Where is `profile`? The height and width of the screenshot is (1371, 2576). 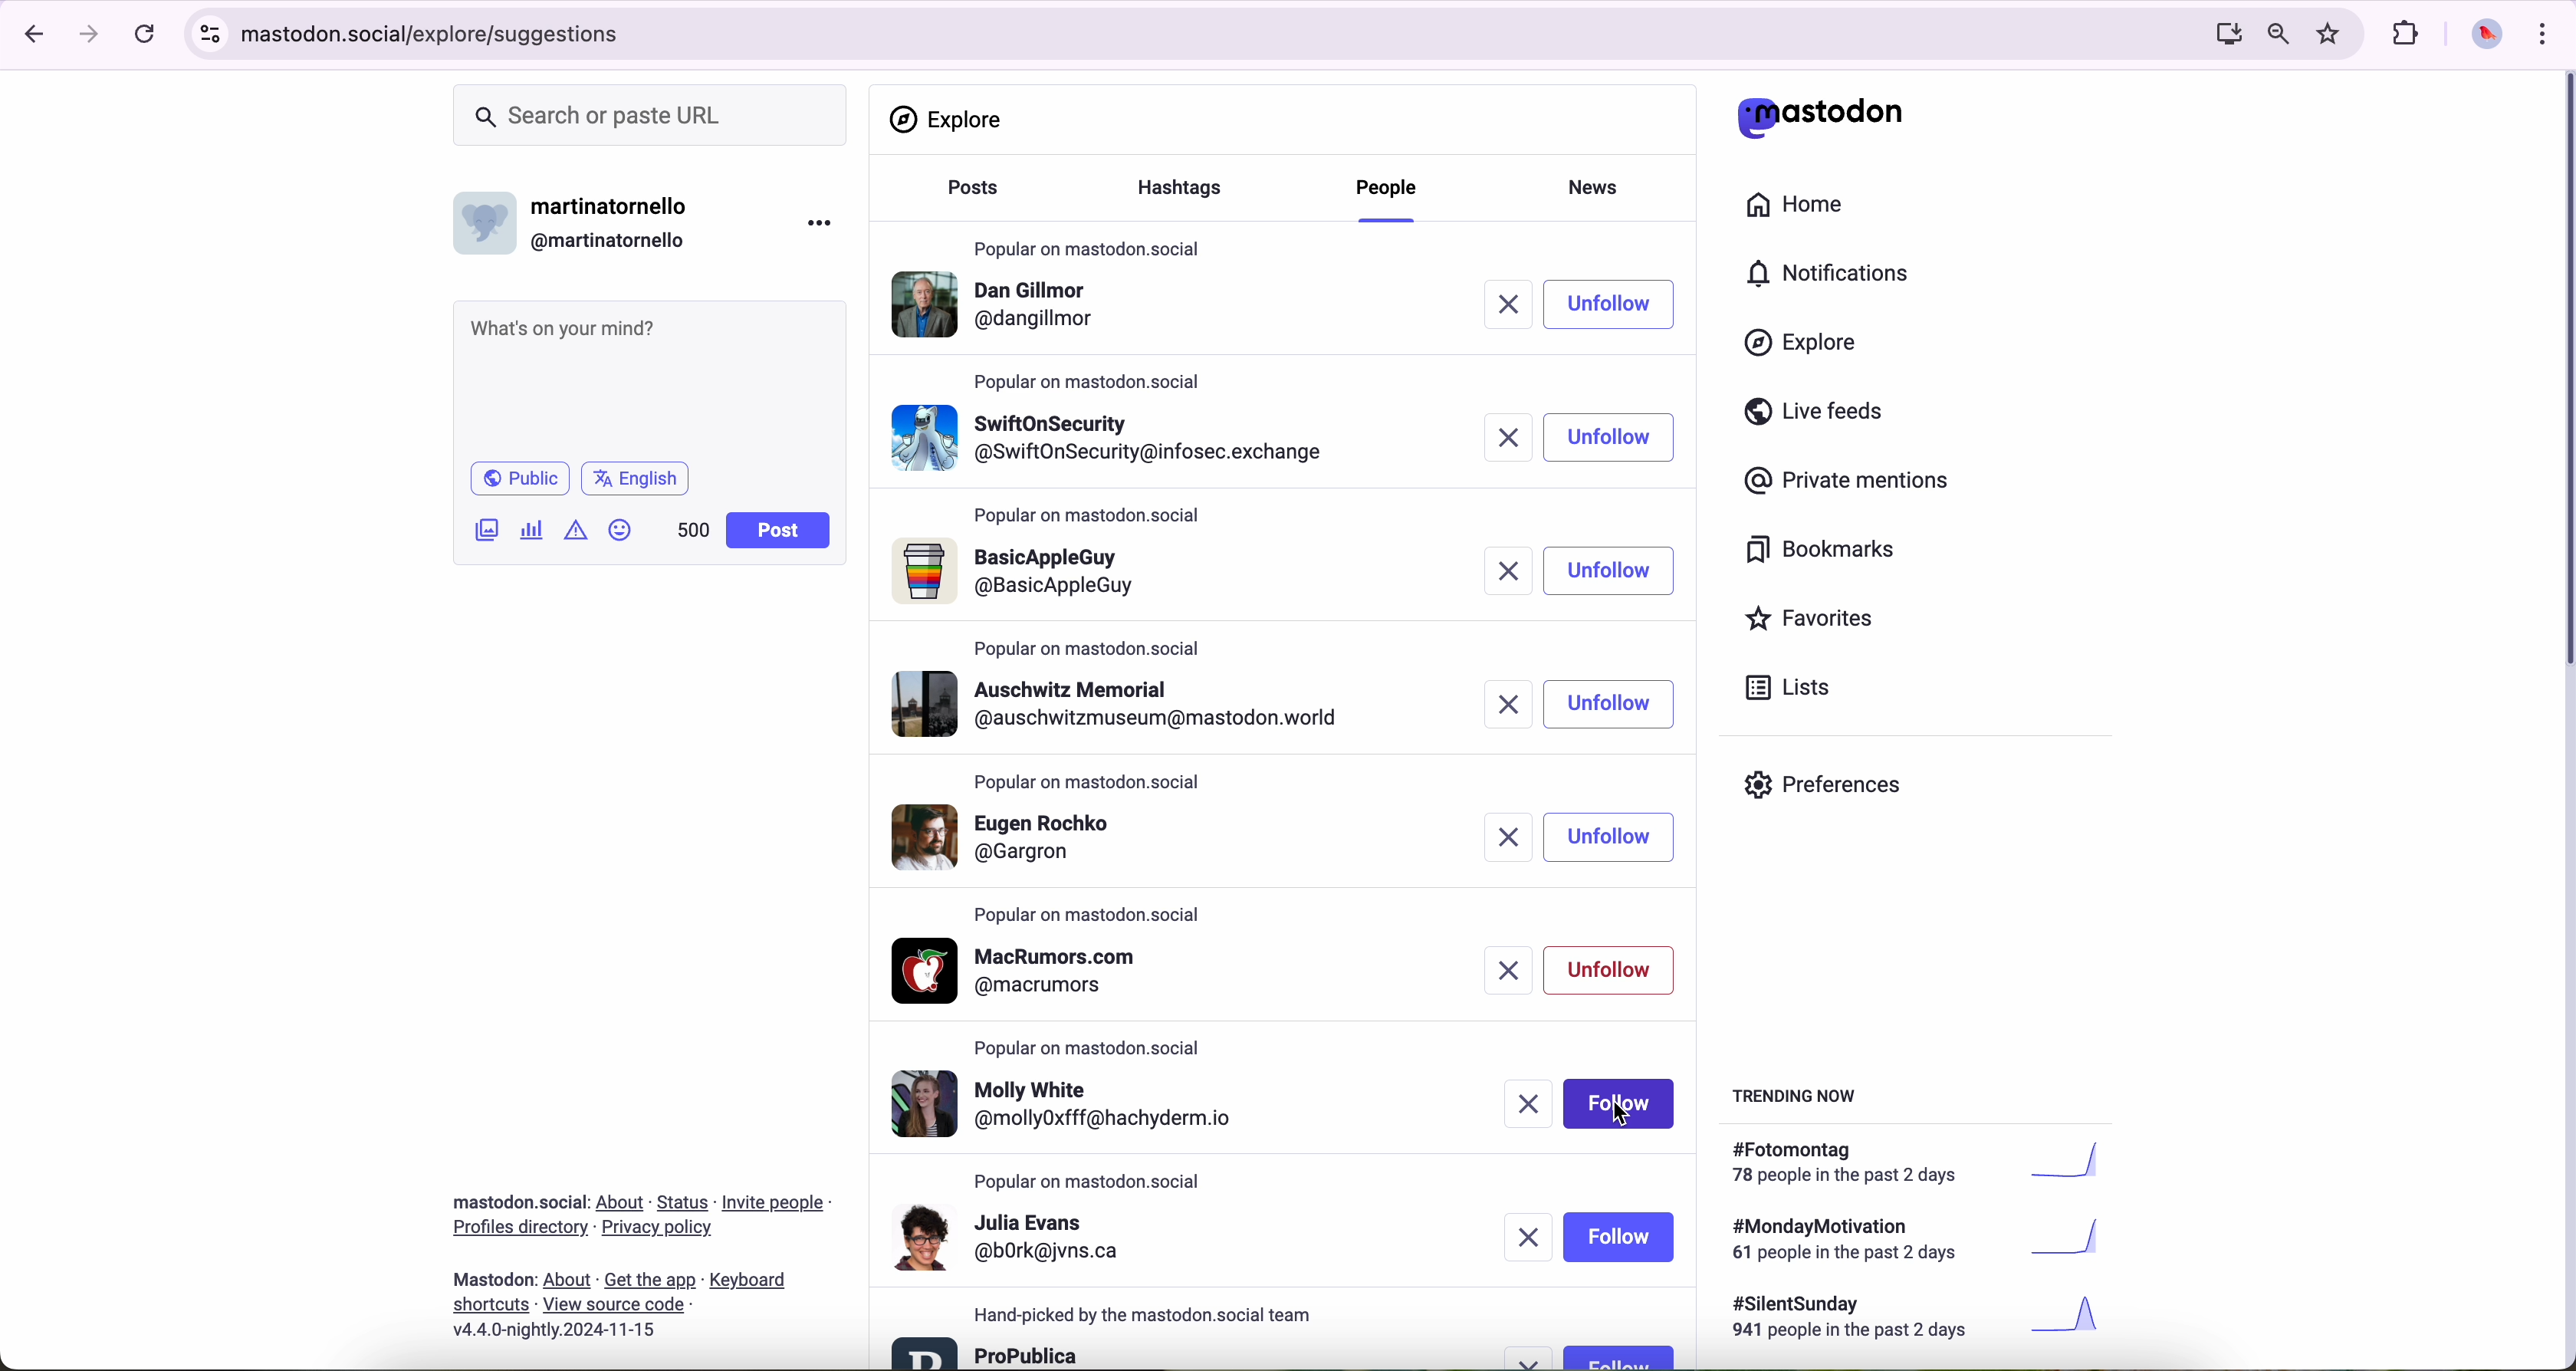
profile is located at coordinates (988, 1351).